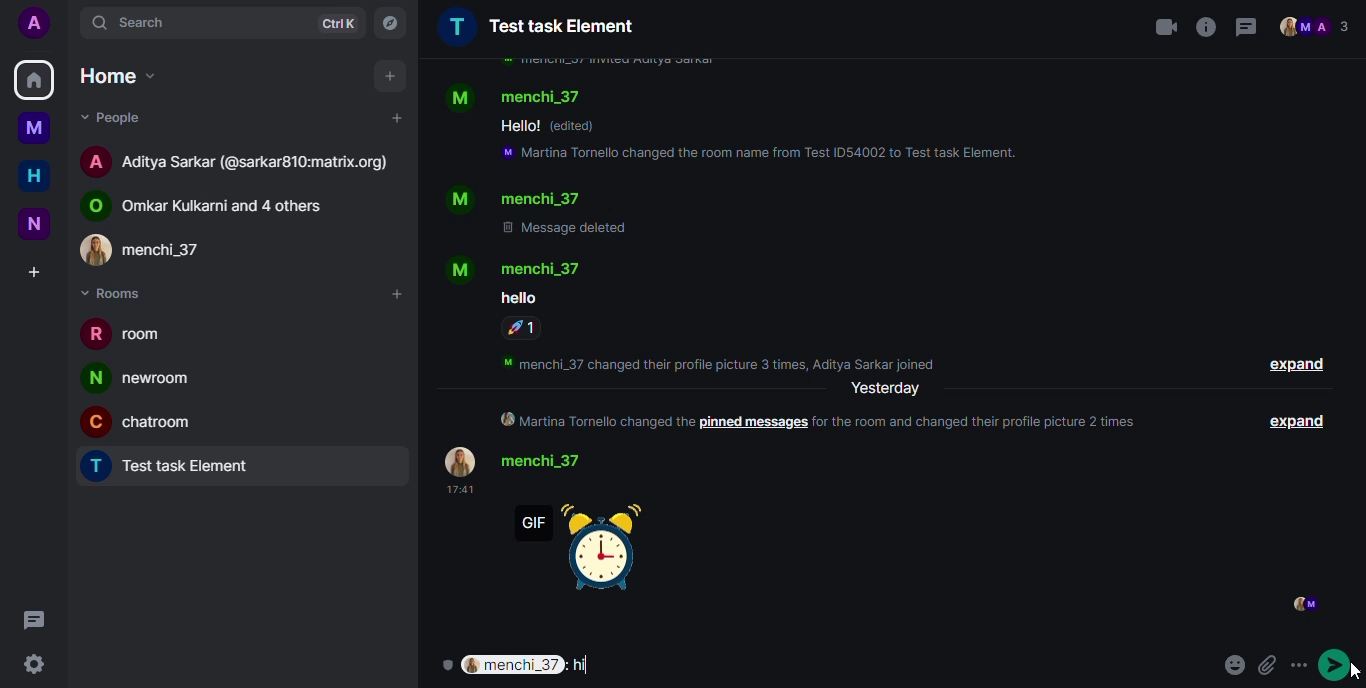 Image resolution: width=1366 pixels, height=688 pixels. I want to click on people, so click(1317, 27).